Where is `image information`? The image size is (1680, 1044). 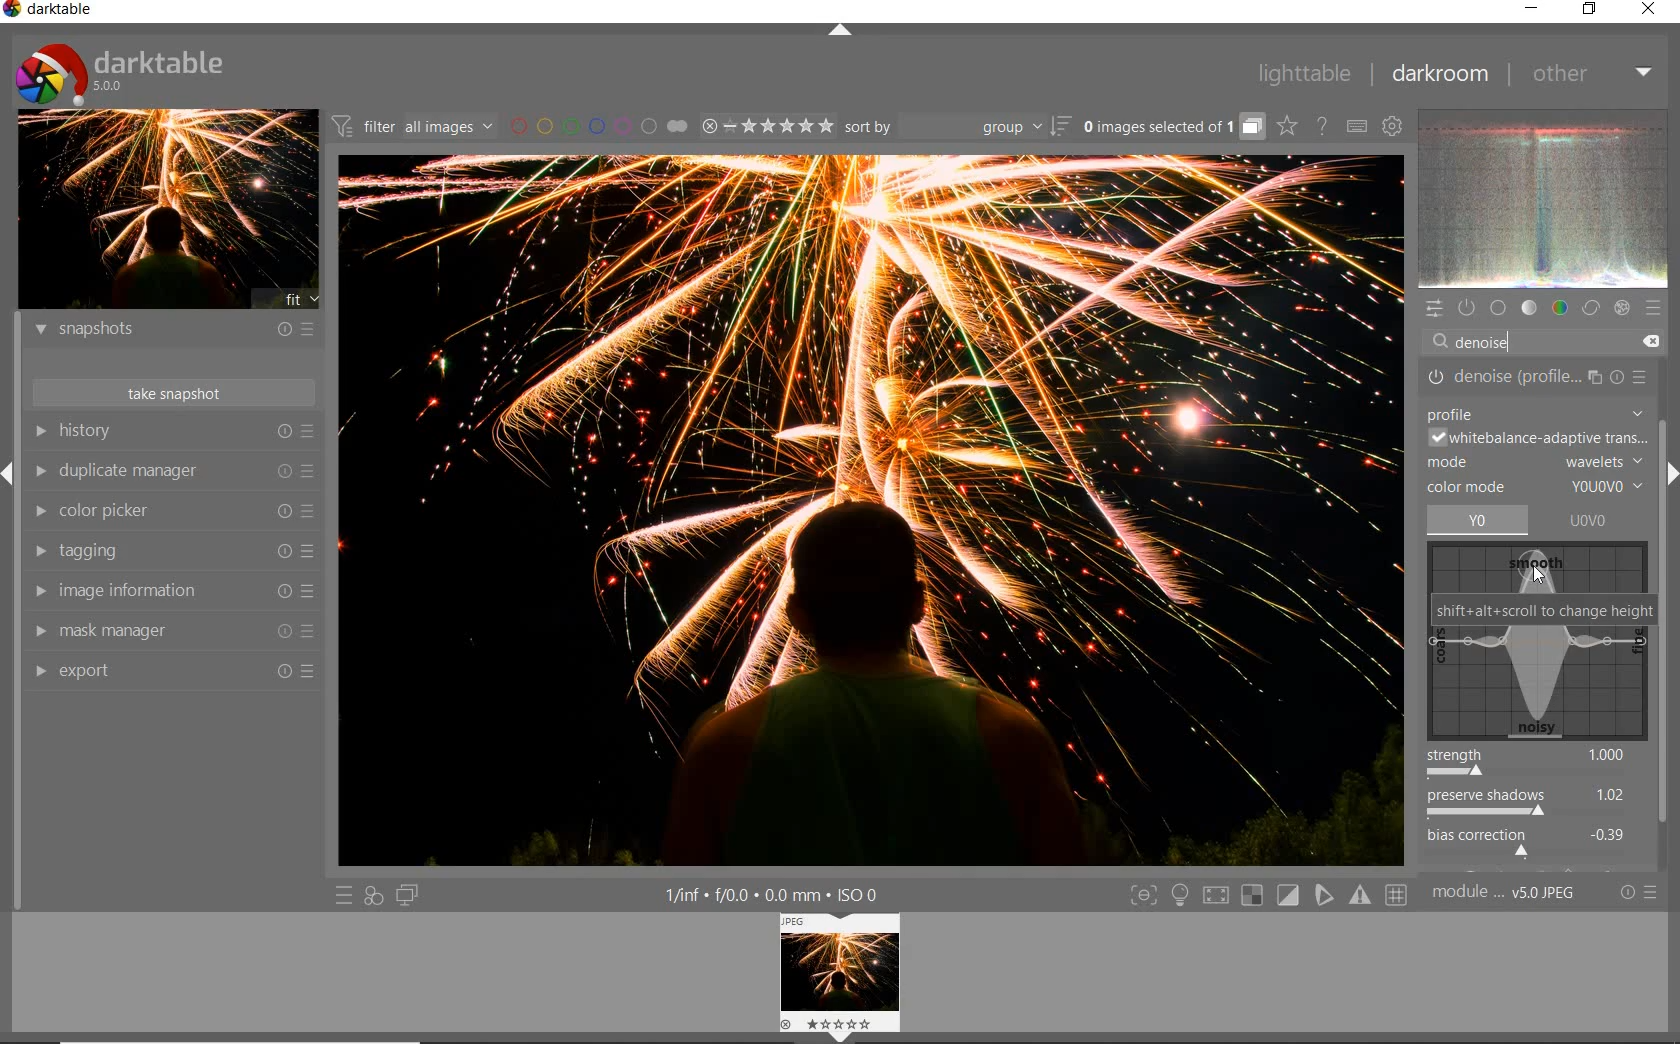 image information is located at coordinates (173, 590).